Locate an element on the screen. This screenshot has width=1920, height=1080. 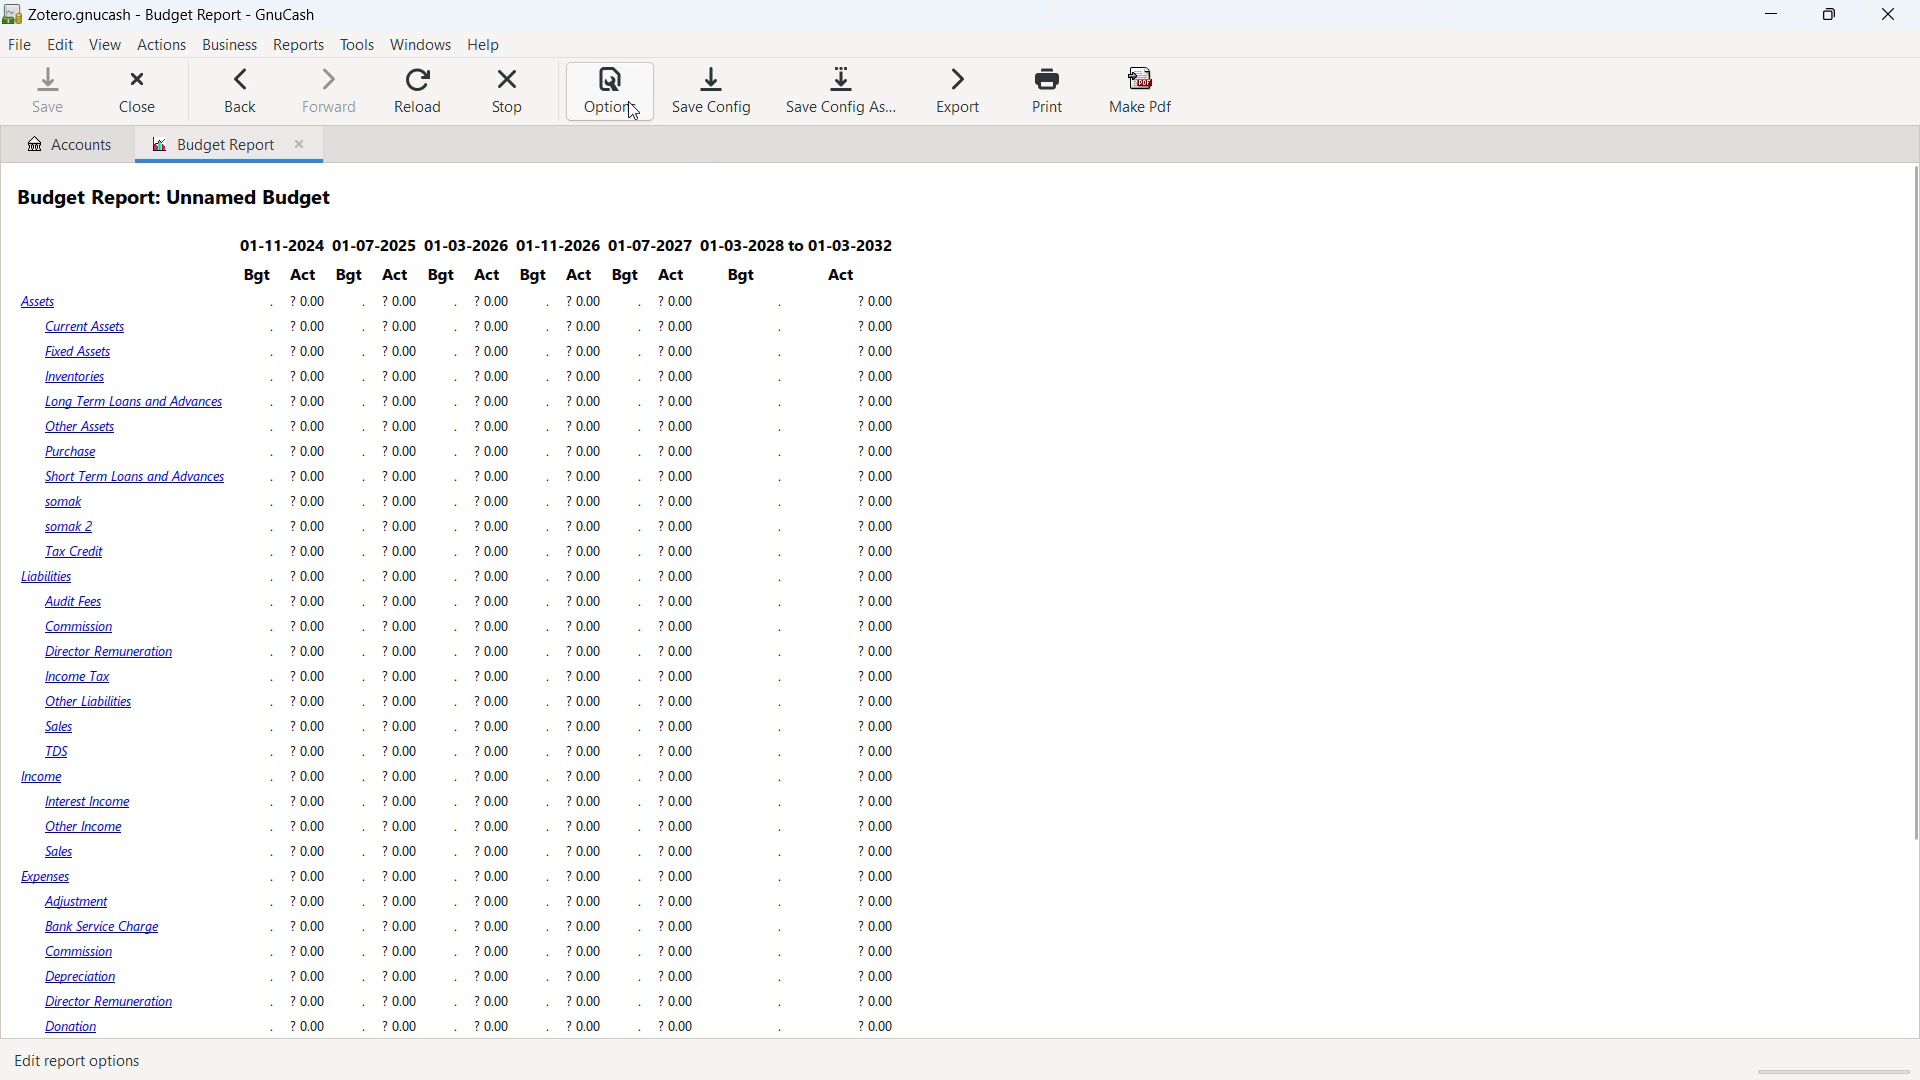
Sales is located at coordinates (63, 852).